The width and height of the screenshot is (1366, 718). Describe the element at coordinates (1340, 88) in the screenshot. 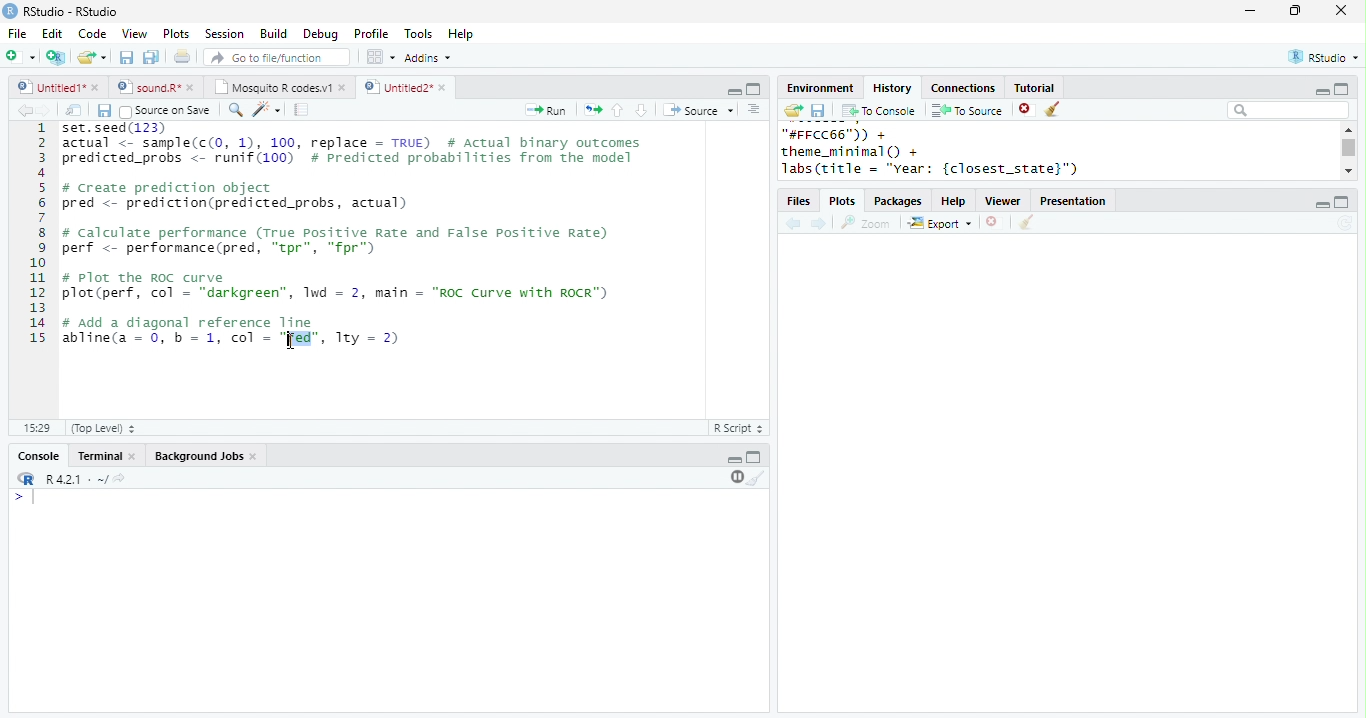

I see `maximize` at that location.